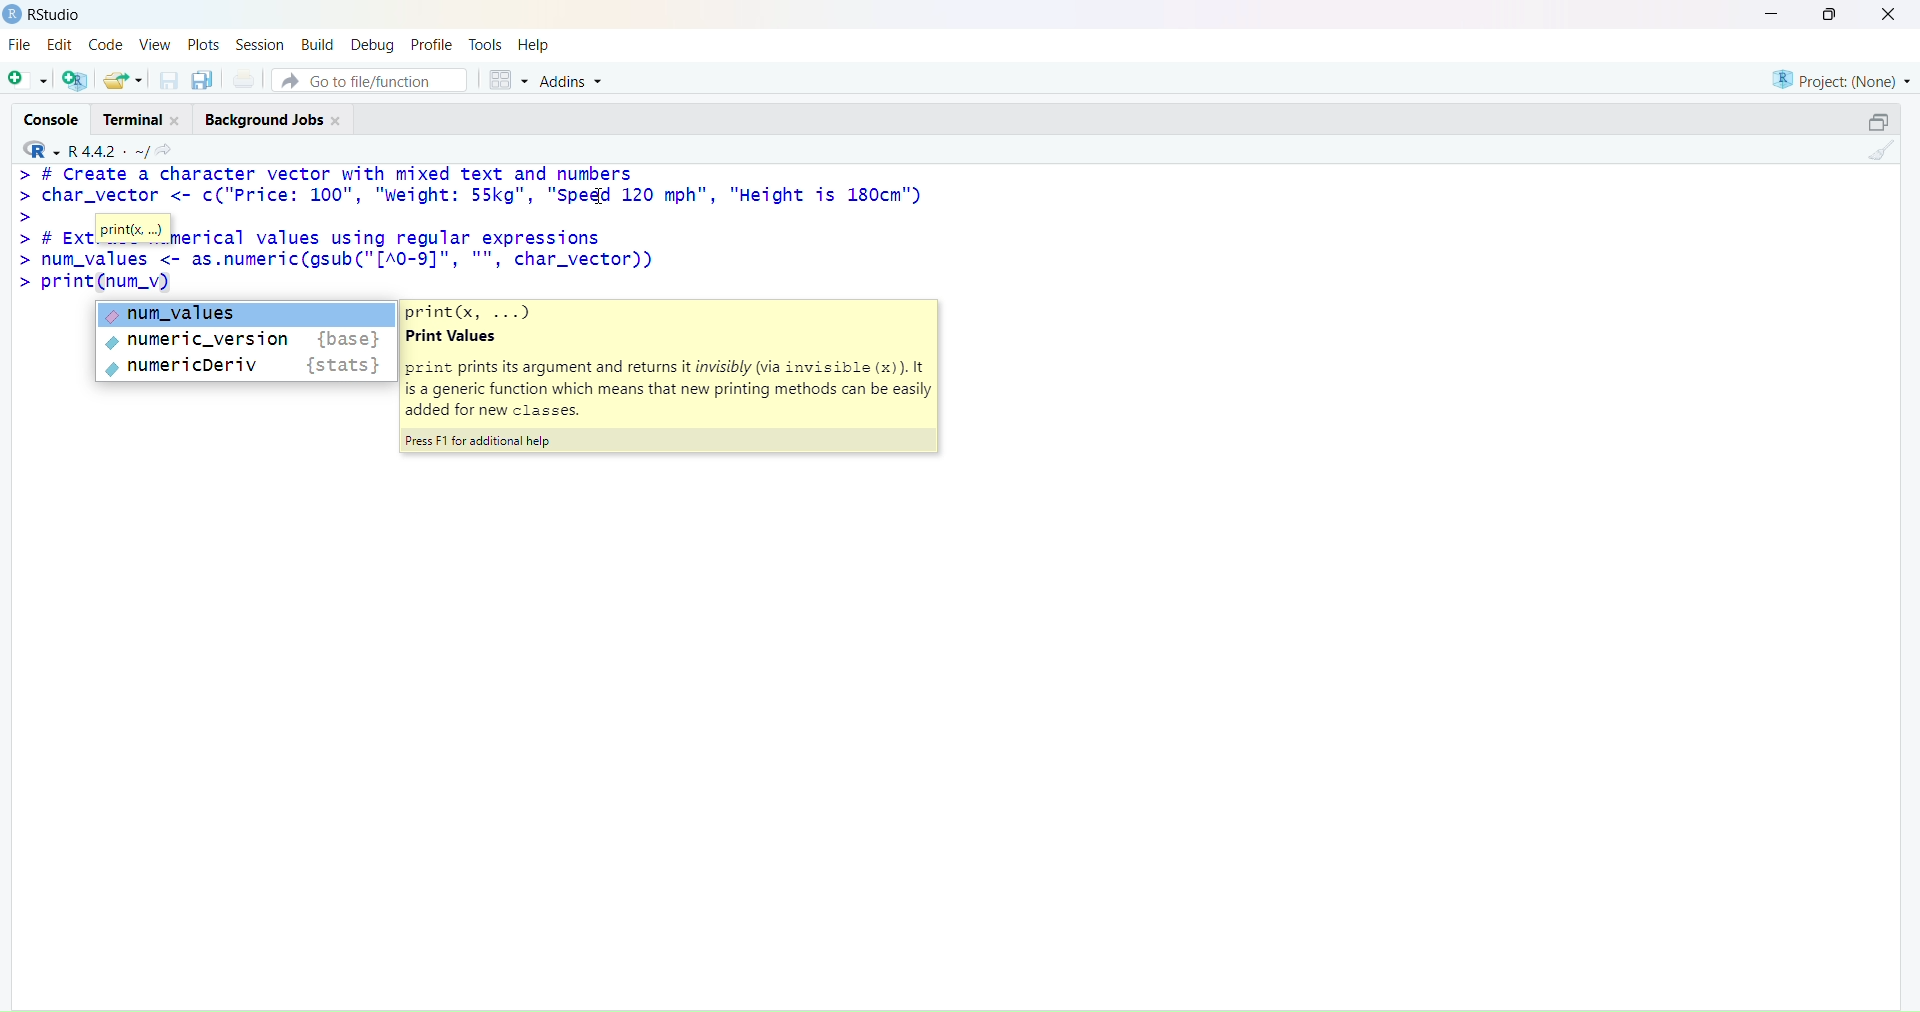 This screenshot has width=1920, height=1012. What do you see at coordinates (52, 120) in the screenshot?
I see `cosole` at bounding box center [52, 120].